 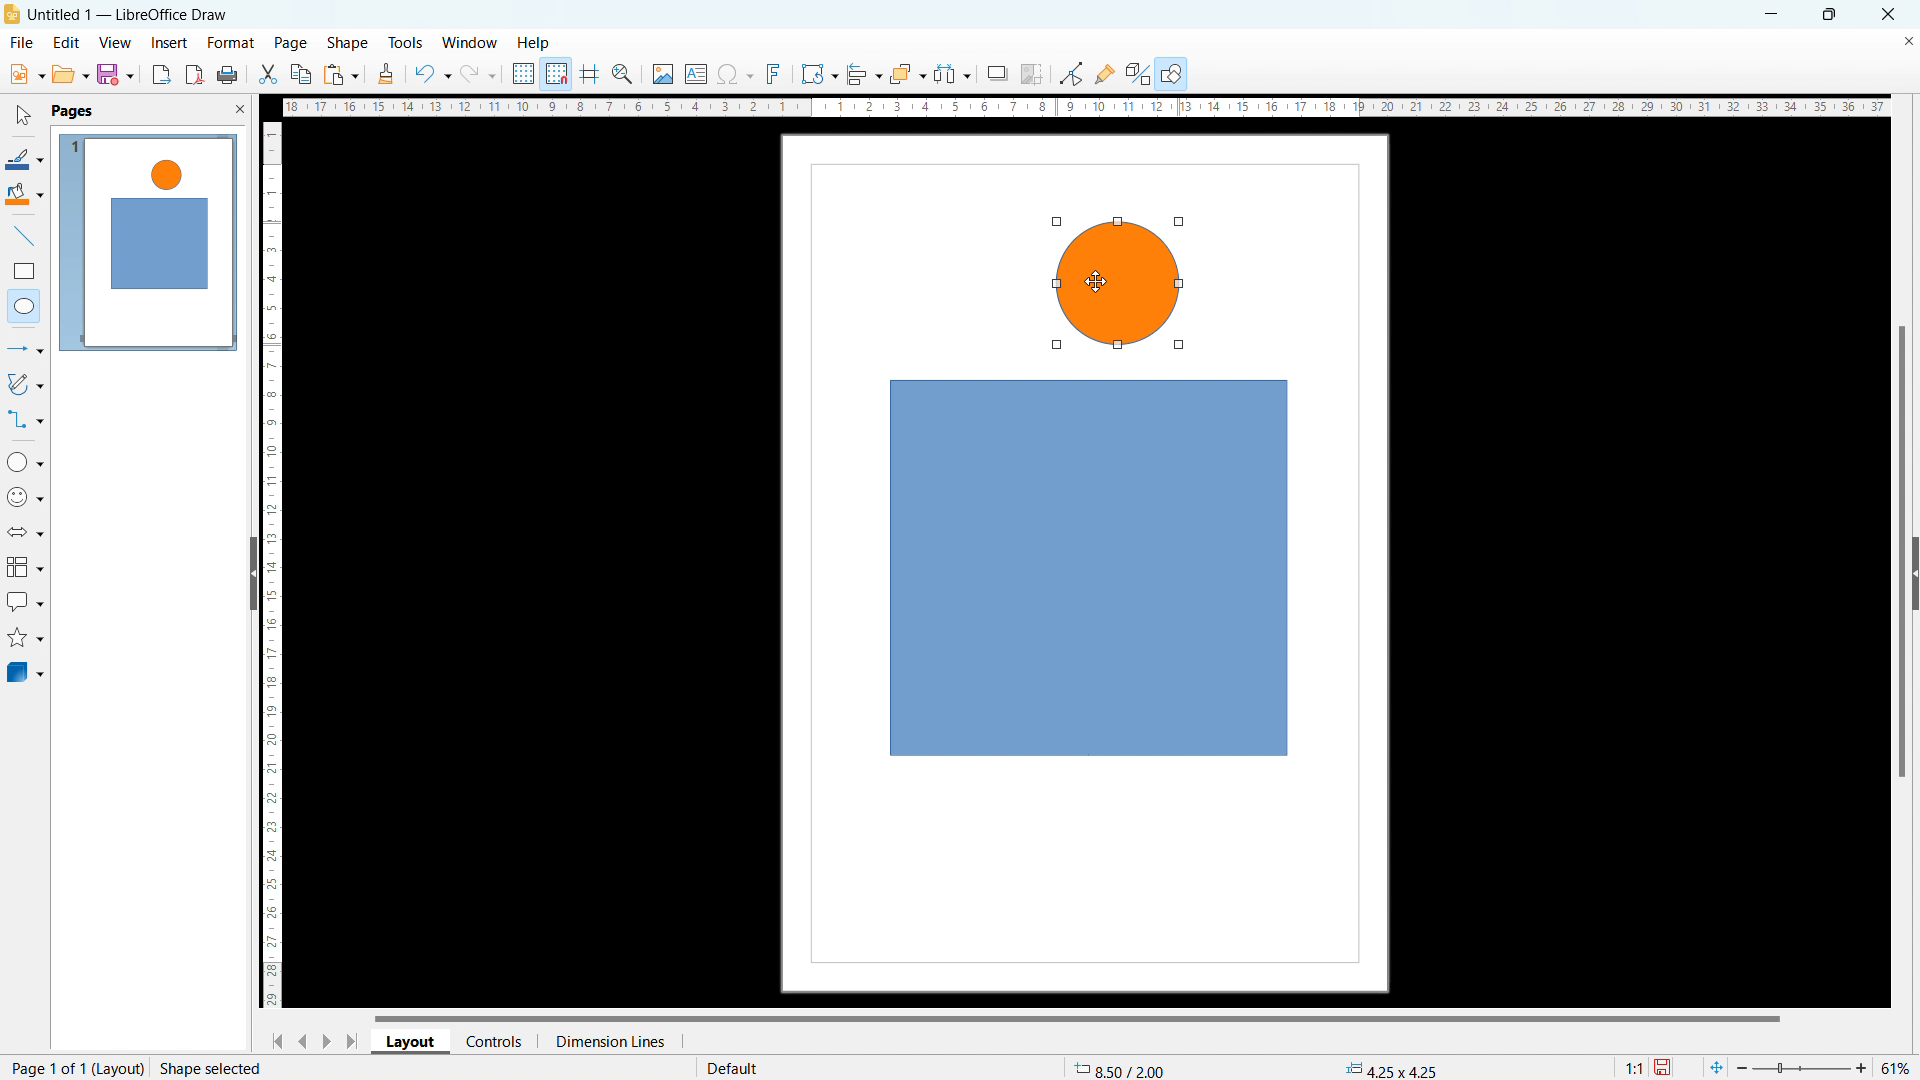 I want to click on fit to current page, so click(x=1716, y=1067).